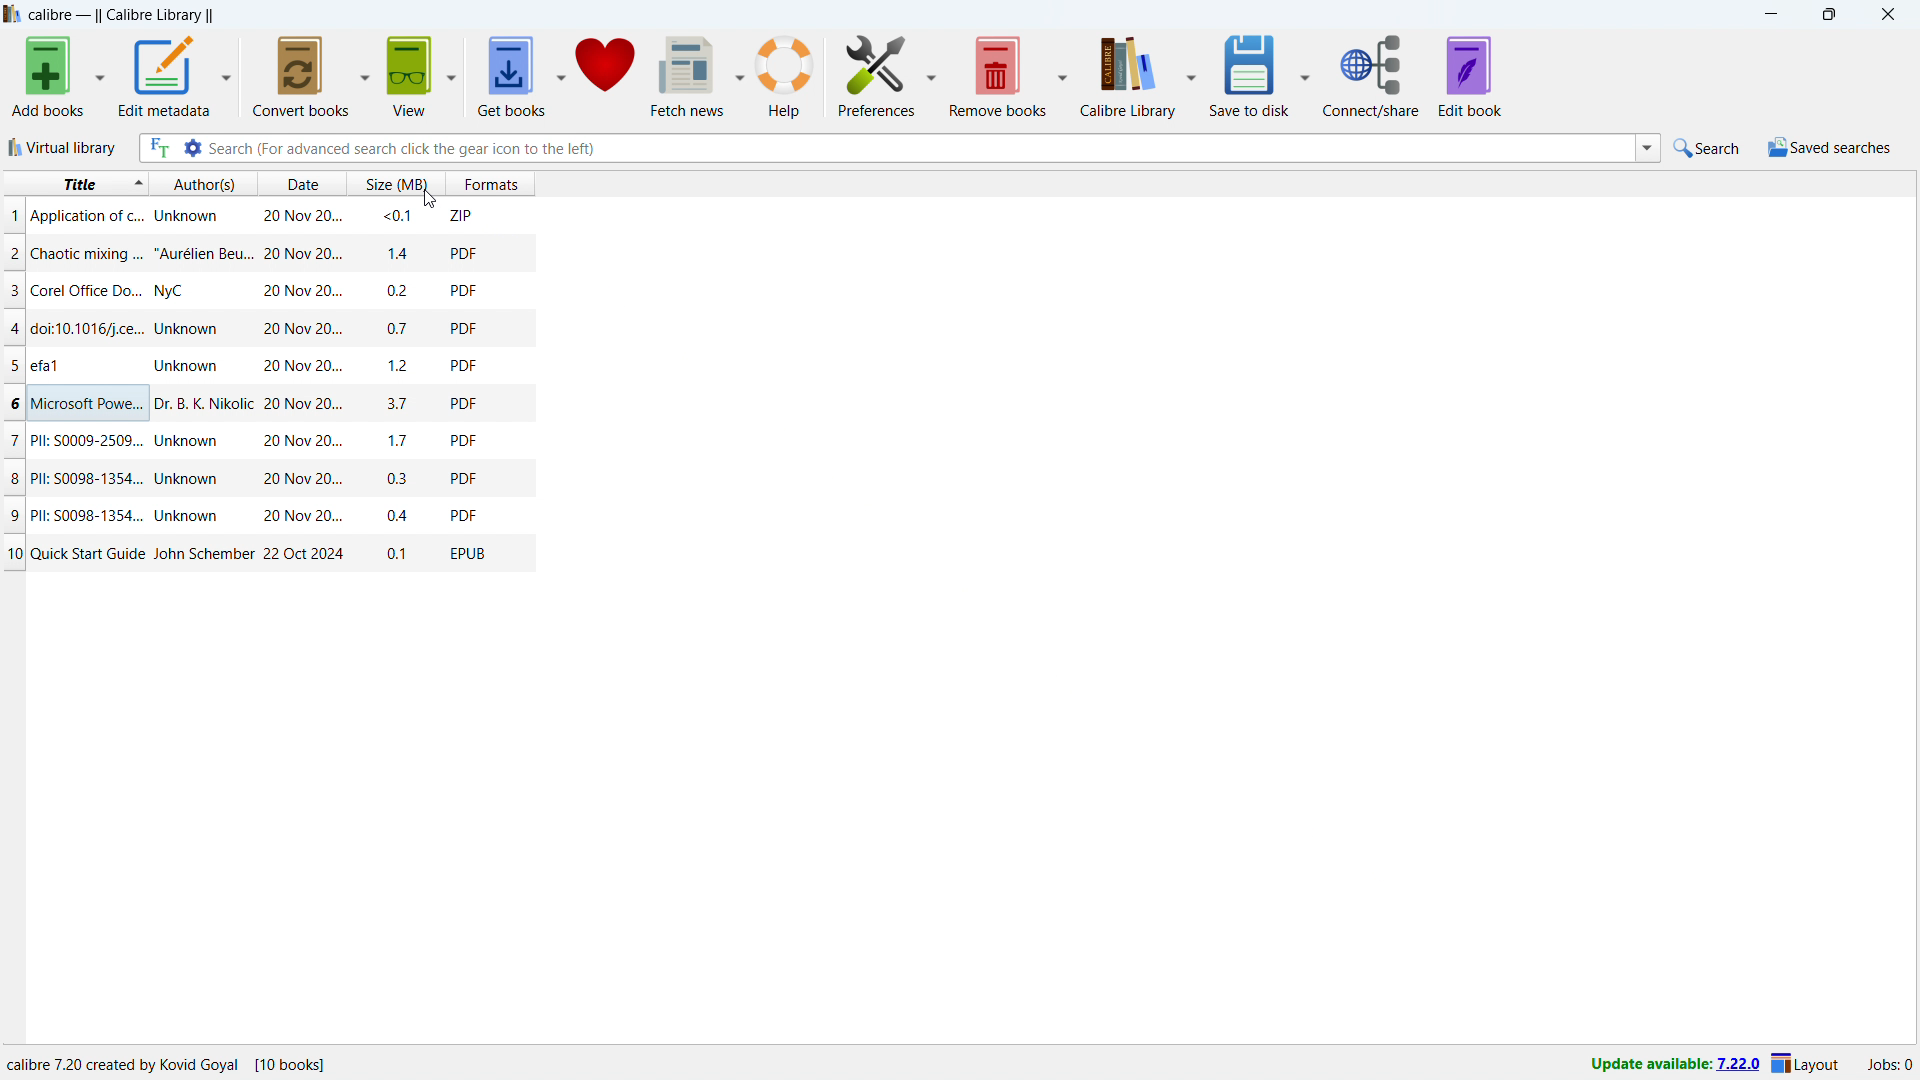  I want to click on 7, so click(12, 440).